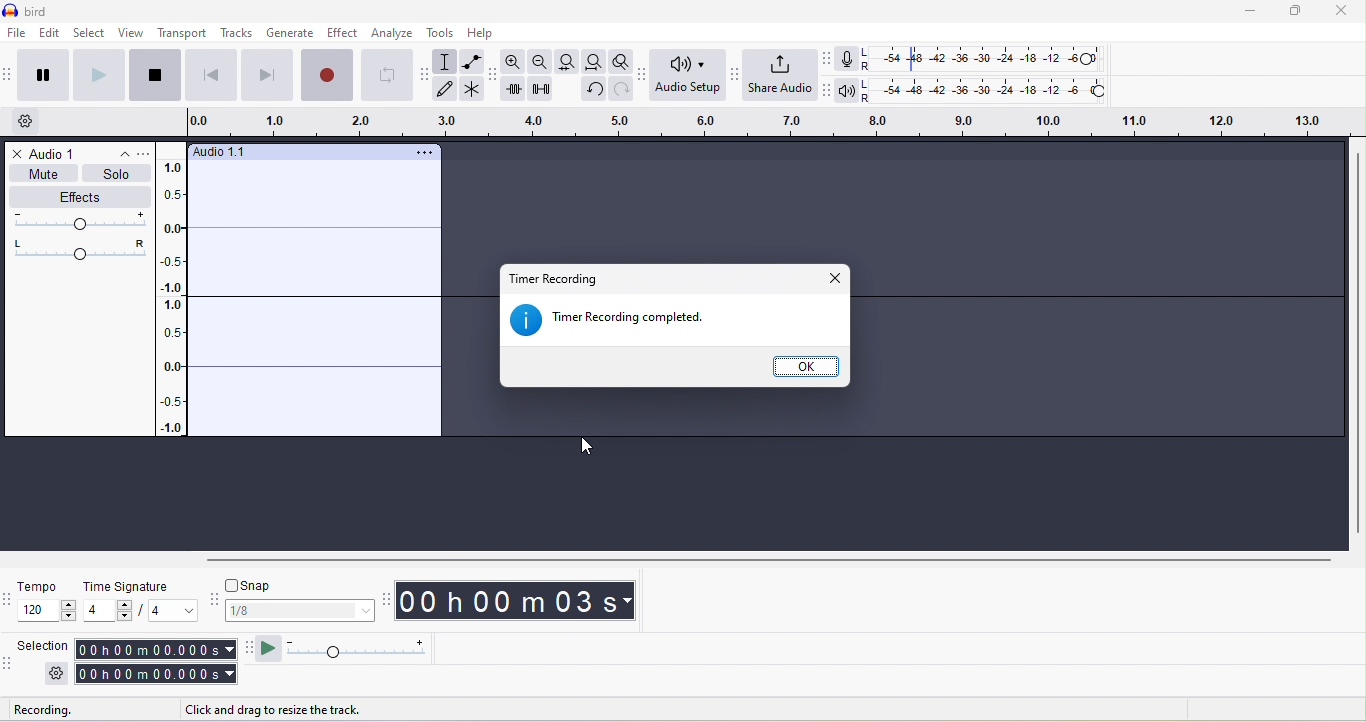  I want to click on selection tool, so click(447, 62).